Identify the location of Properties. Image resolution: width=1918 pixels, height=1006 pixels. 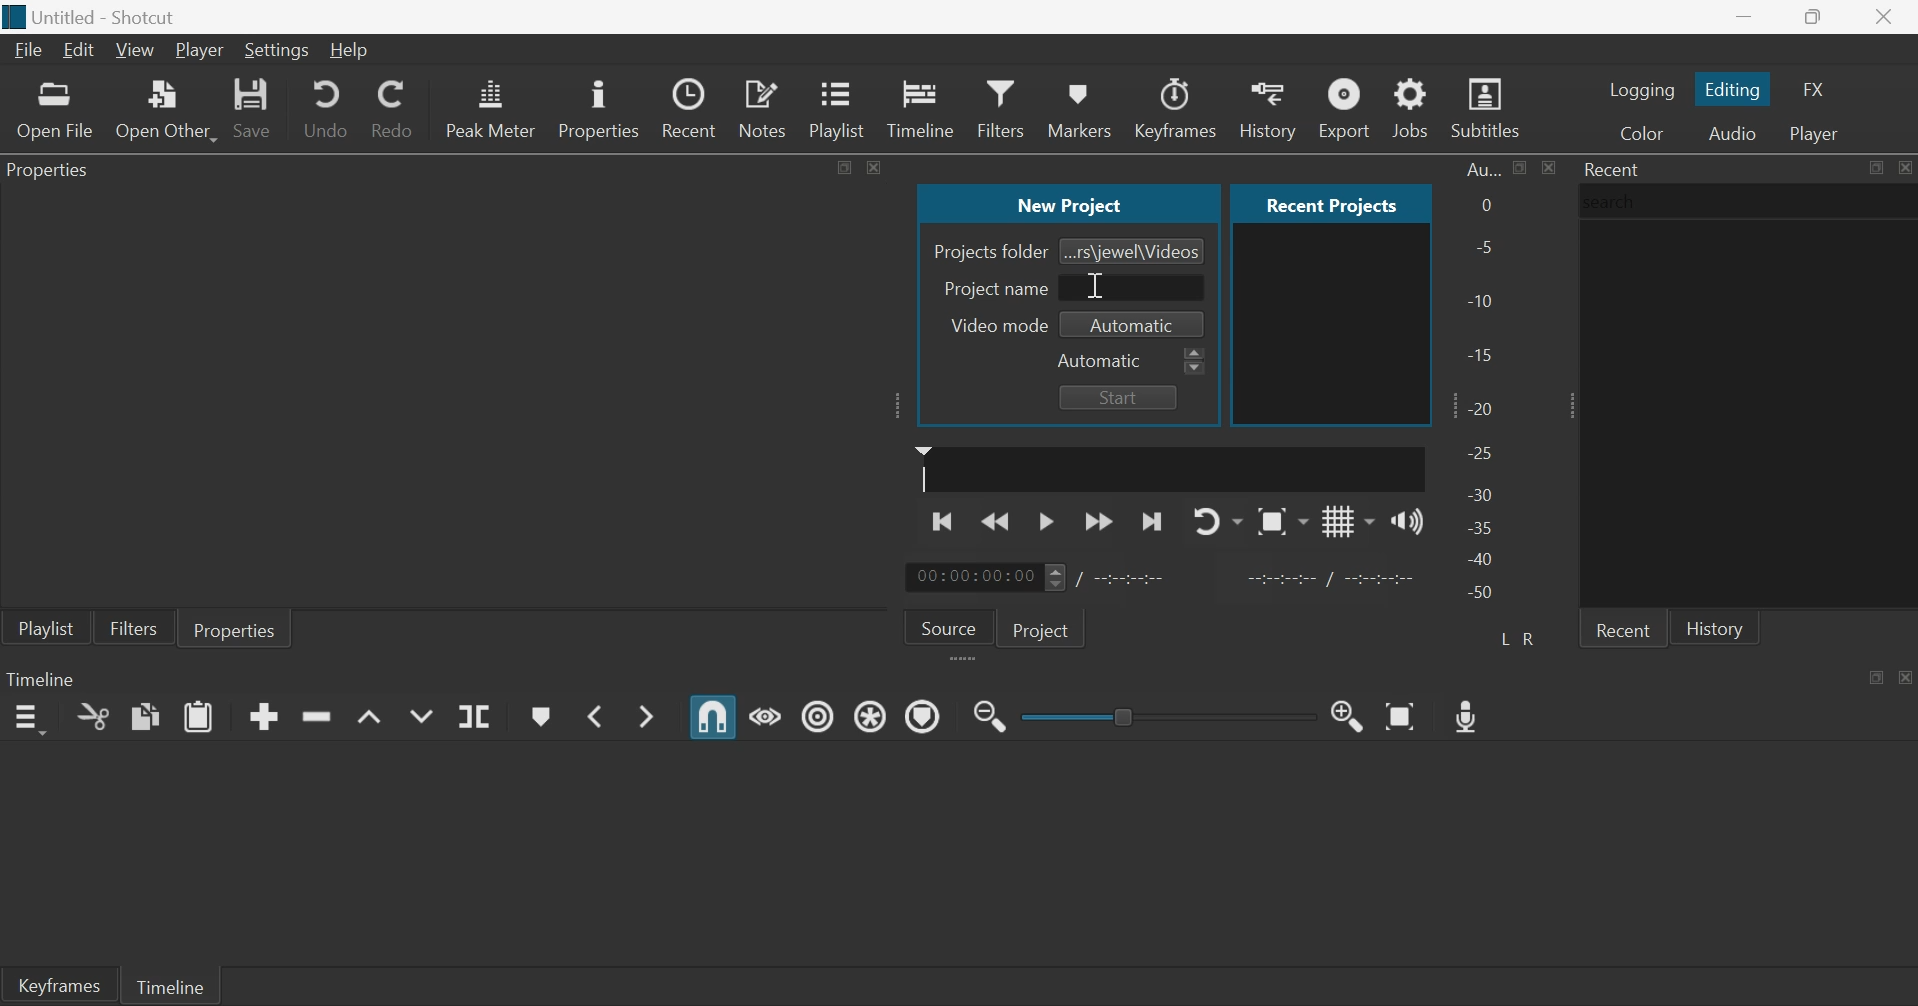
(597, 107).